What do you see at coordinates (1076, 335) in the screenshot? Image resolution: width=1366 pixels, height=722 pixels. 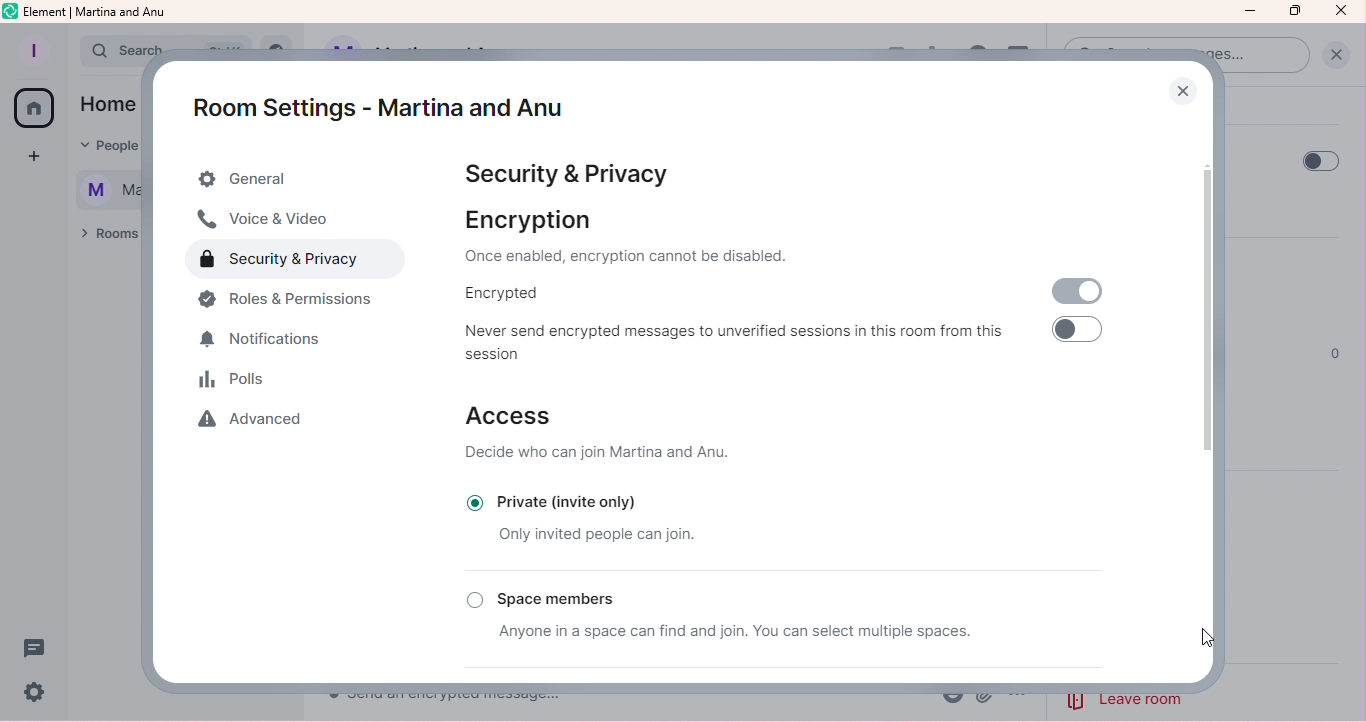 I see `Toggle` at bounding box center [1076, 335].